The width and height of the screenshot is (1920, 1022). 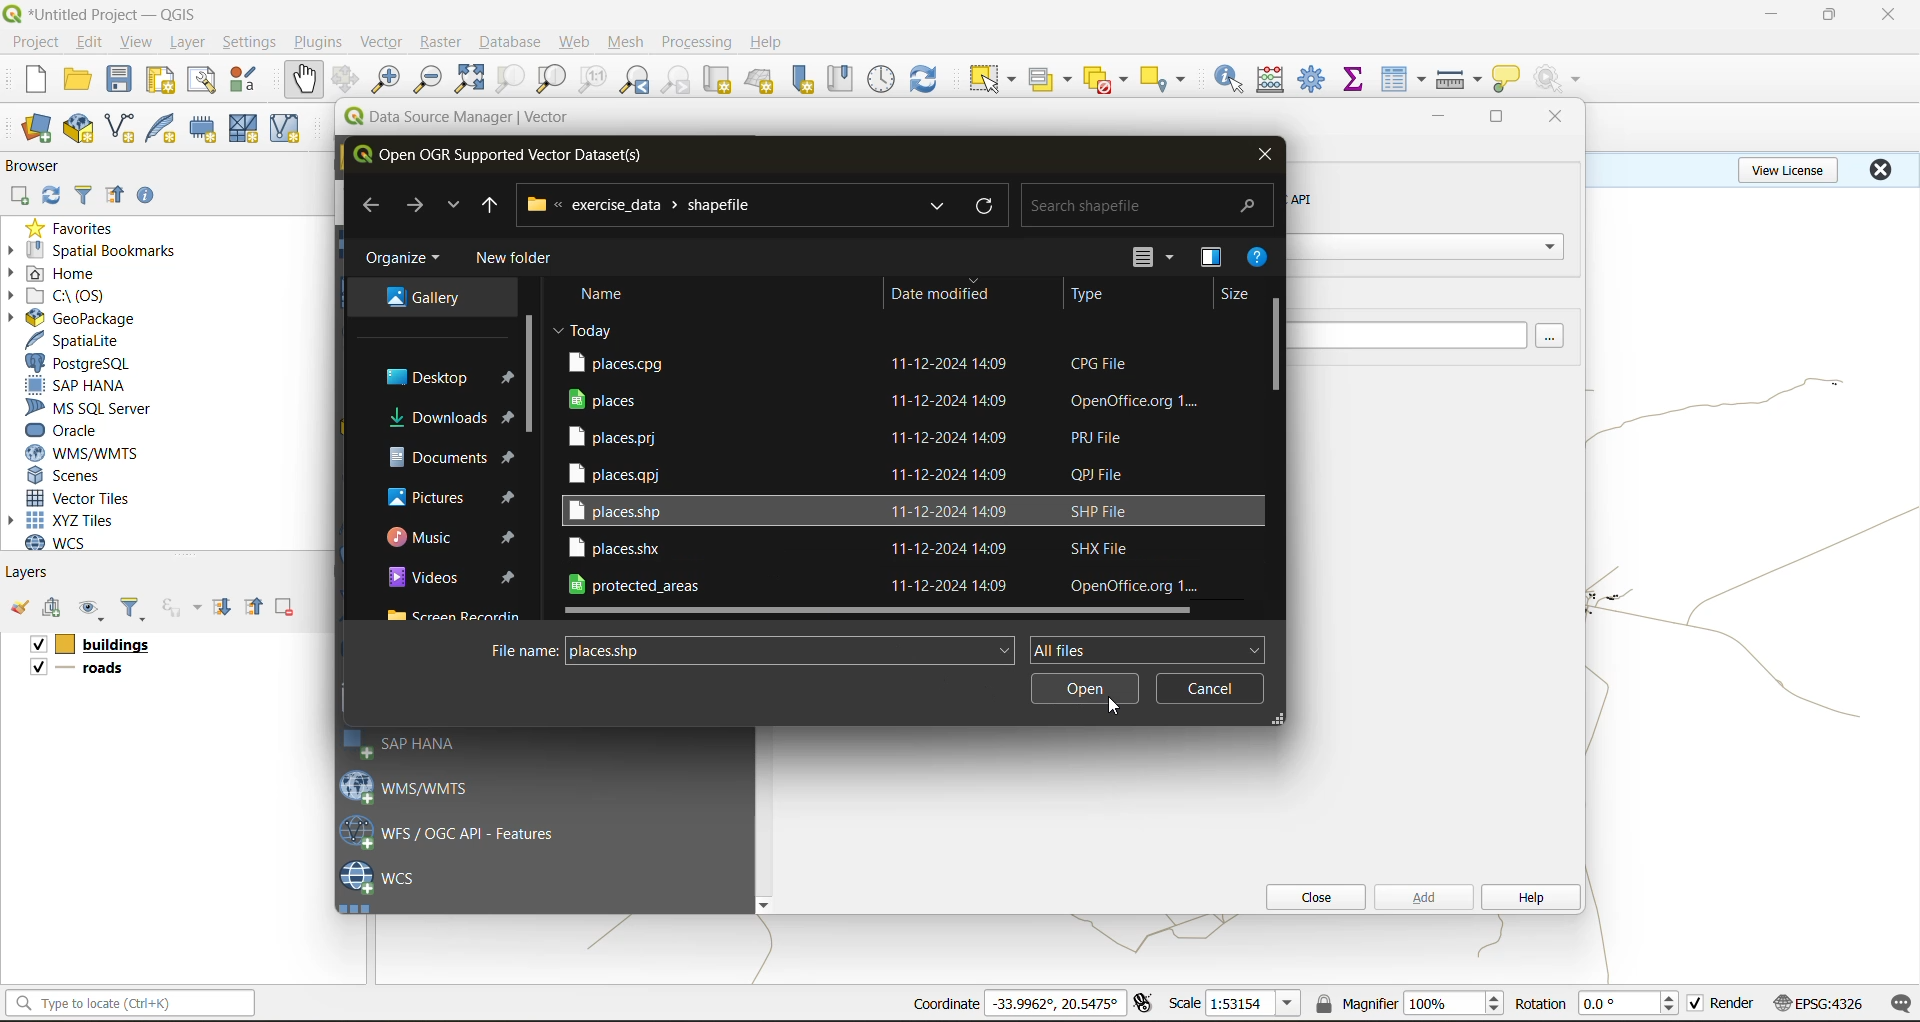 What do you see at coordinates (593, 80) in the screenshot?
I see `zoom native` at bounding box center [593, 80].